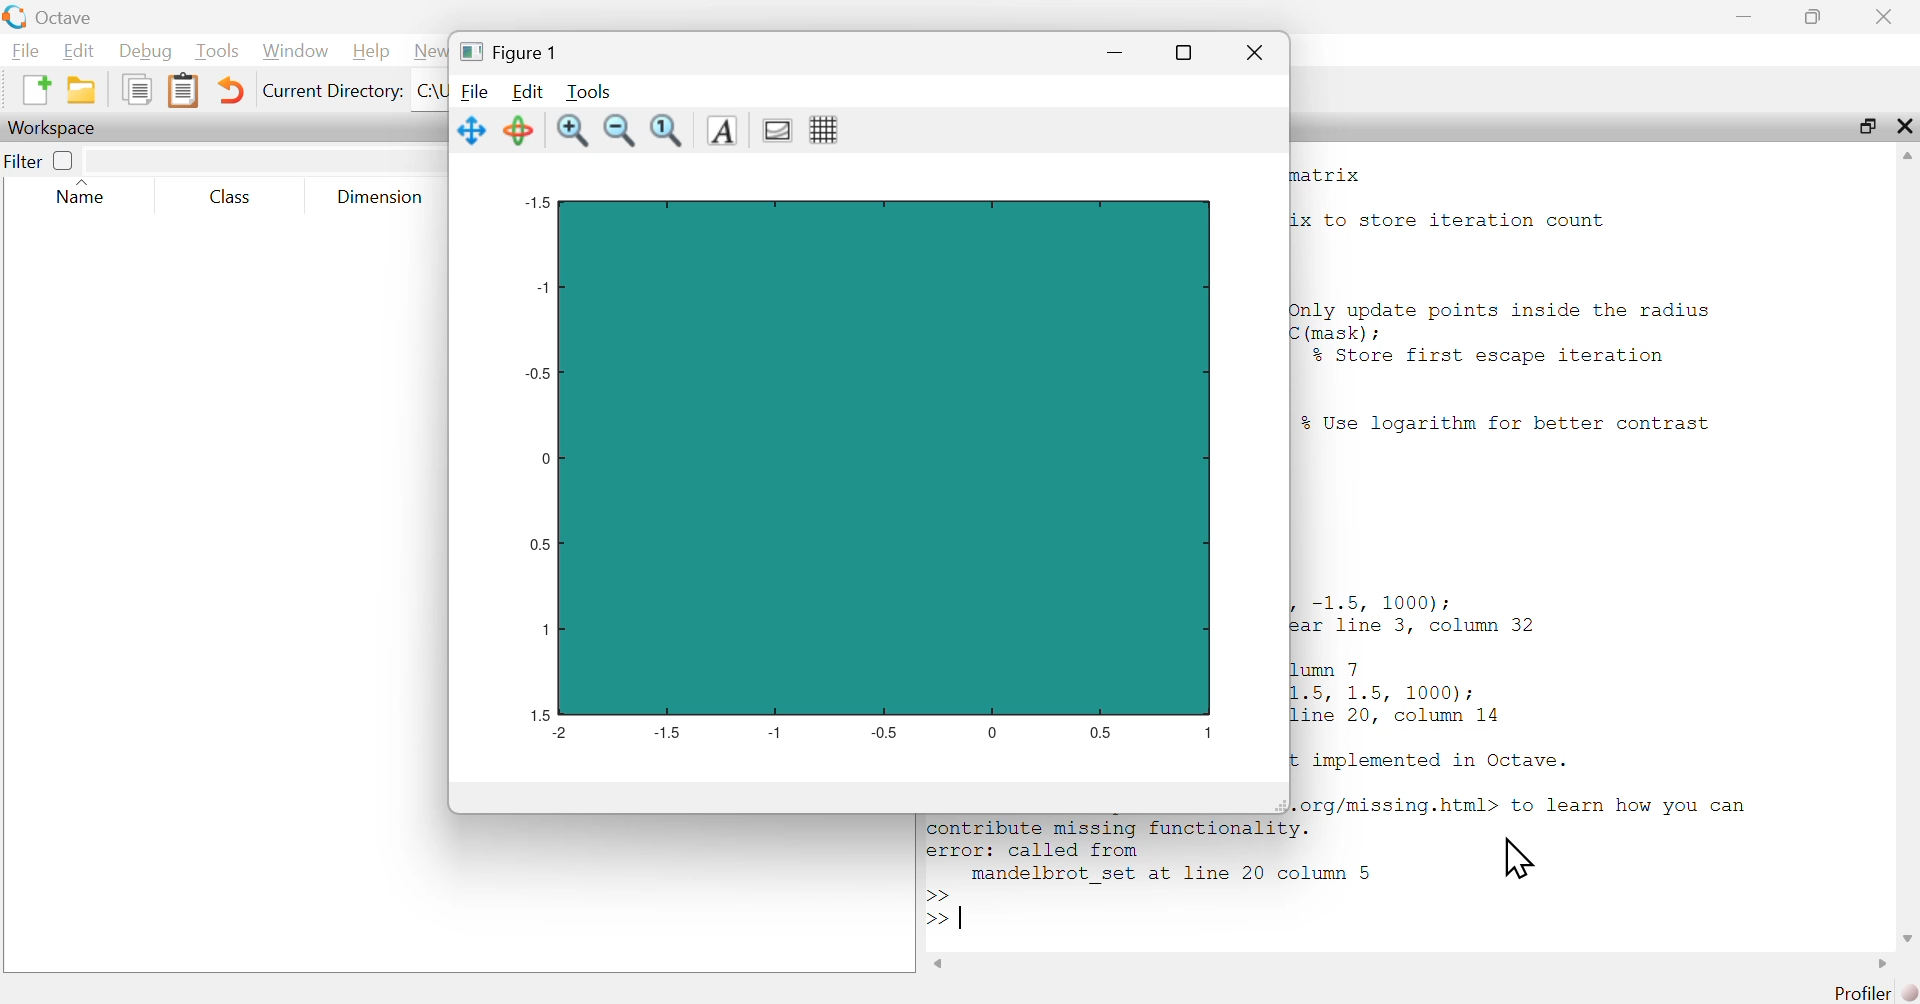 Image resolution: width=1920 pixels, height=1004 pixels. I want to click on rotate, so click(516, 131).